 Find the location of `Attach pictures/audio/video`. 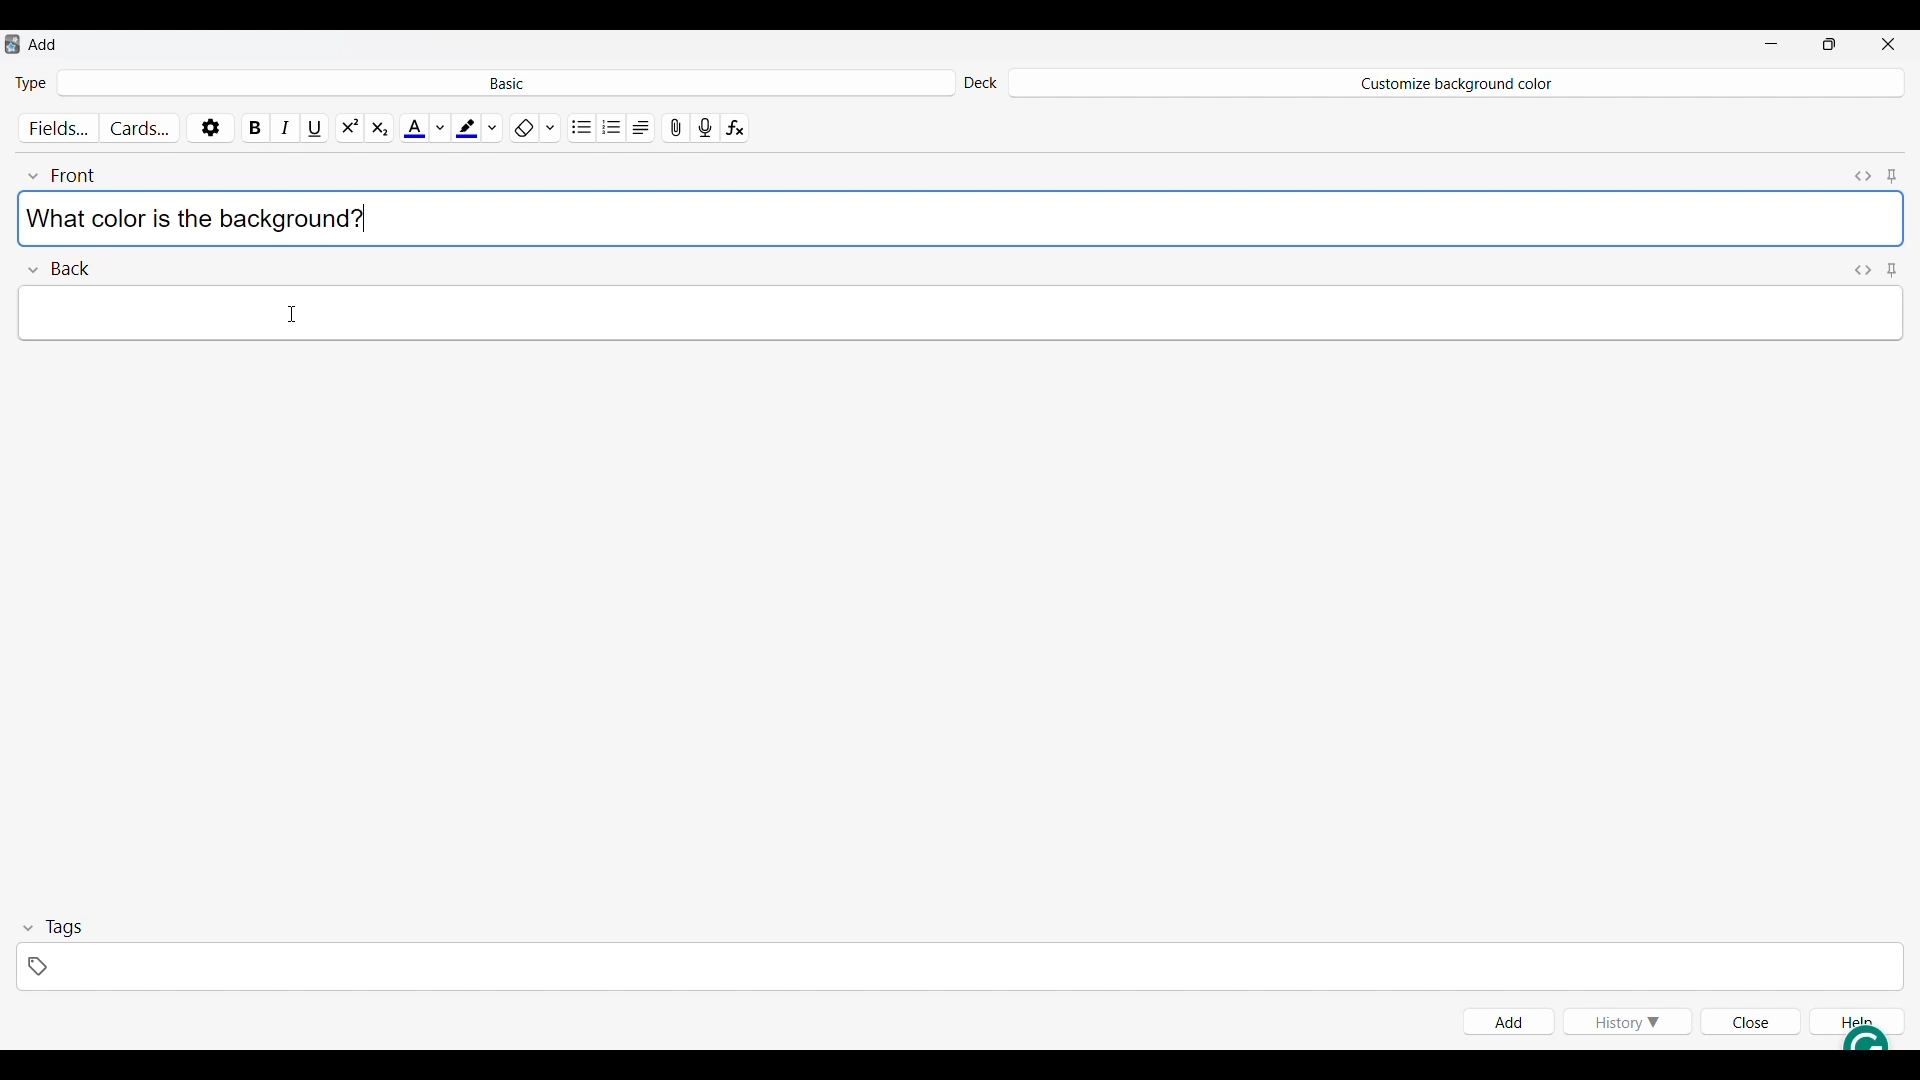

Attach pictures/audio/video is located at coordinates (676, 125).